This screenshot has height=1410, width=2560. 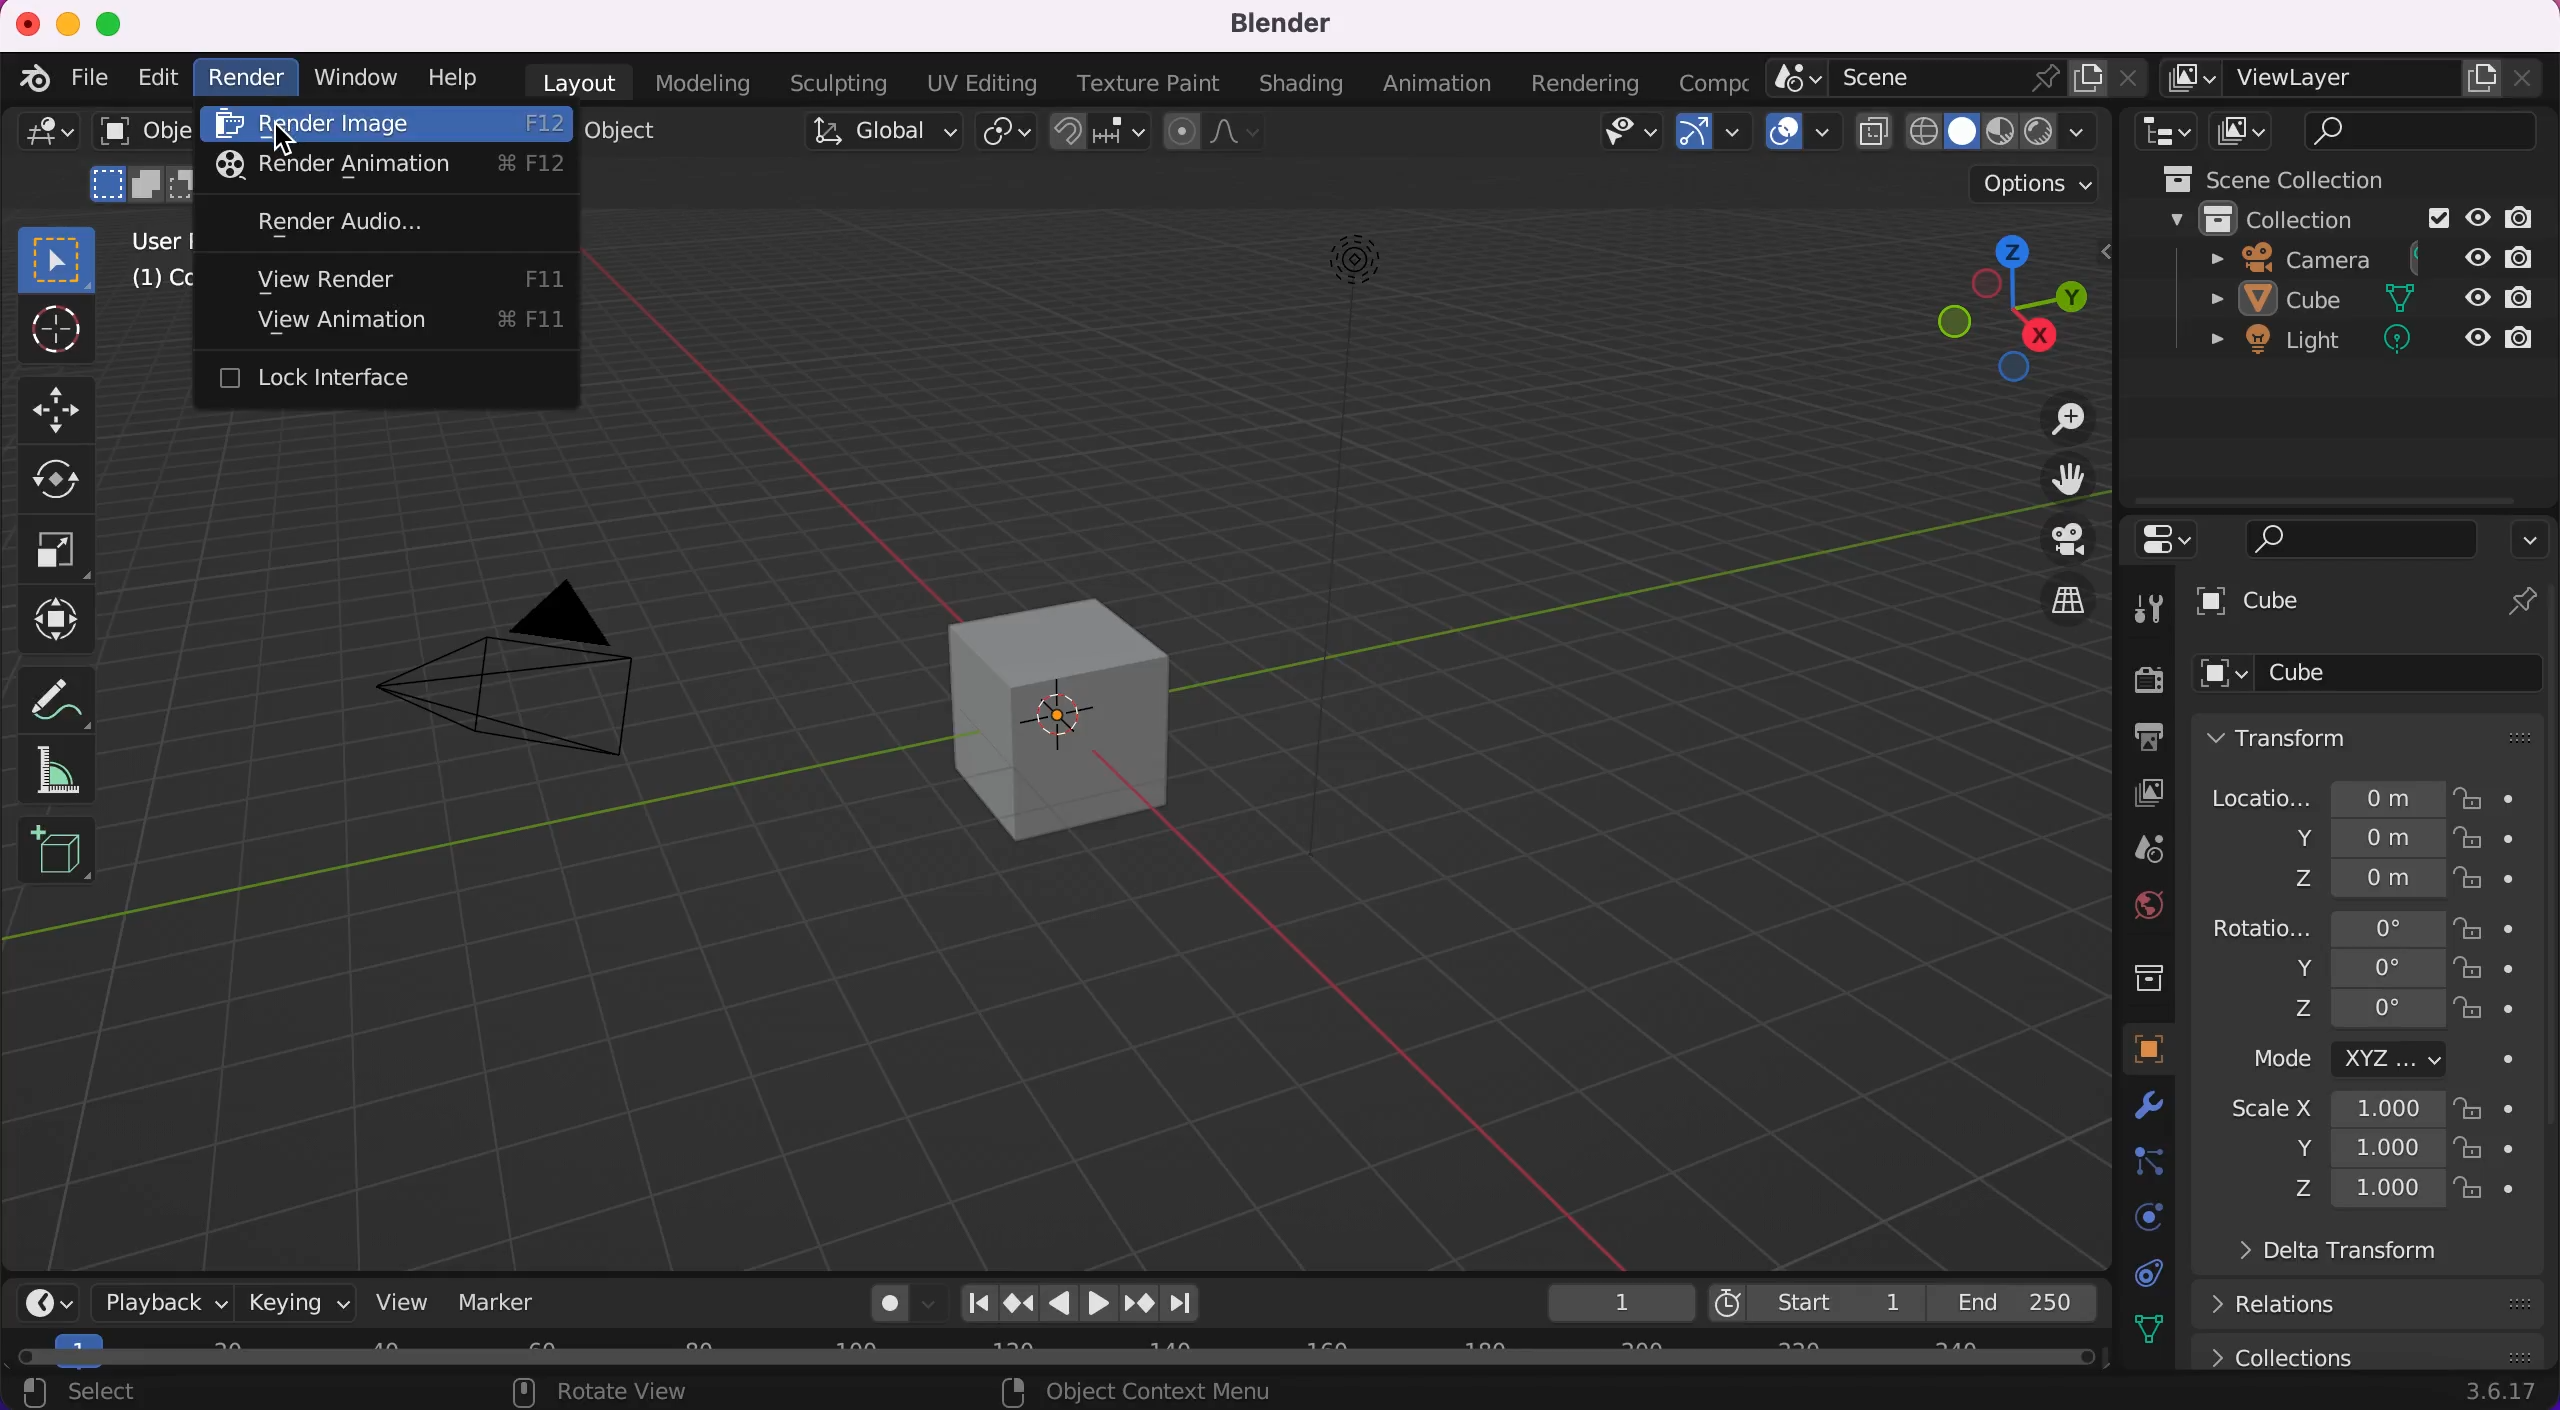 I want to click on lock, so click(x=2484, y=1108).